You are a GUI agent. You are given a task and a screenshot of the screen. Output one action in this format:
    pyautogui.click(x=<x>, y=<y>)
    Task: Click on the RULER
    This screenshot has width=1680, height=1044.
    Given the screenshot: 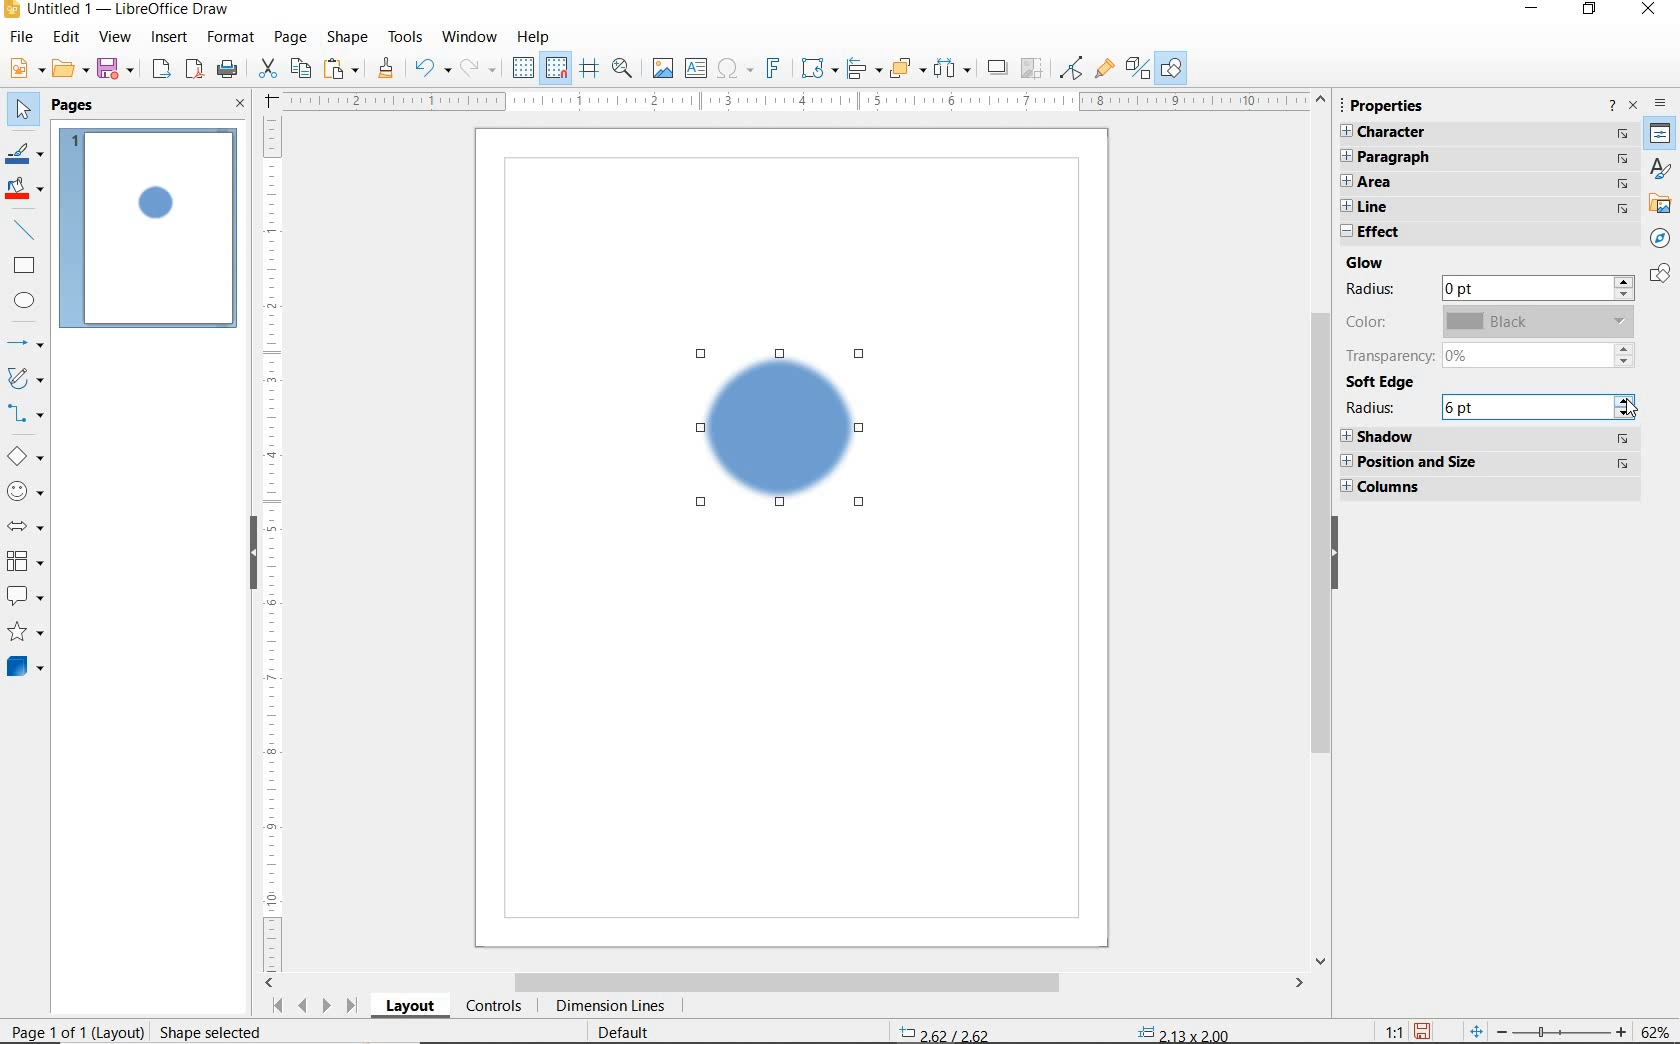 What is the action you would take?
    pyautogui.click(x=273, y=542)
    